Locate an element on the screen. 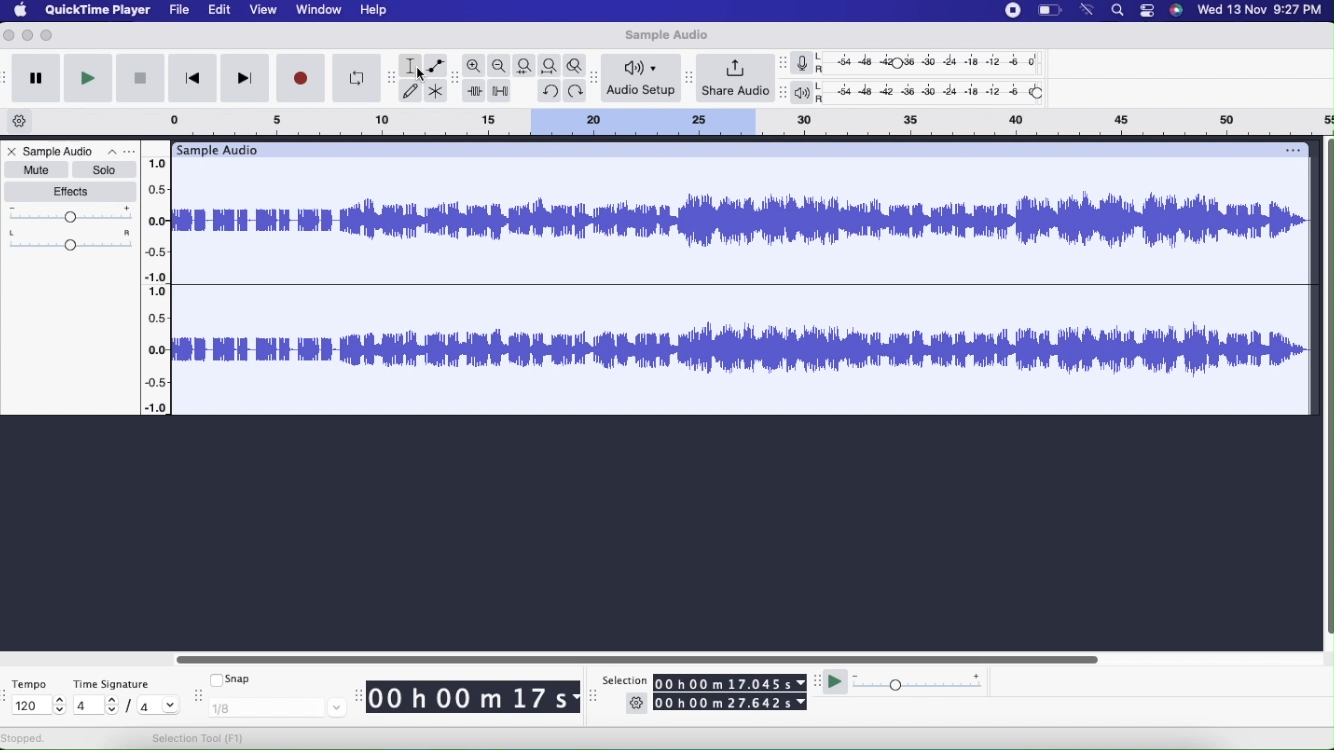  Zoom is located at coordinates (475, 66).